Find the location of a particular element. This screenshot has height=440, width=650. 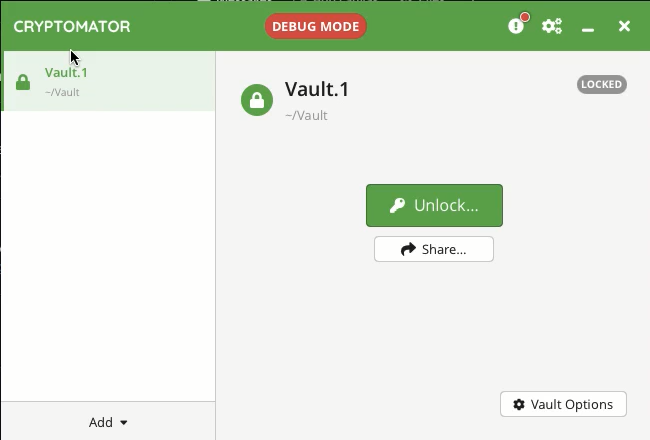

# Unlock... is located at coordinates (433, 204).